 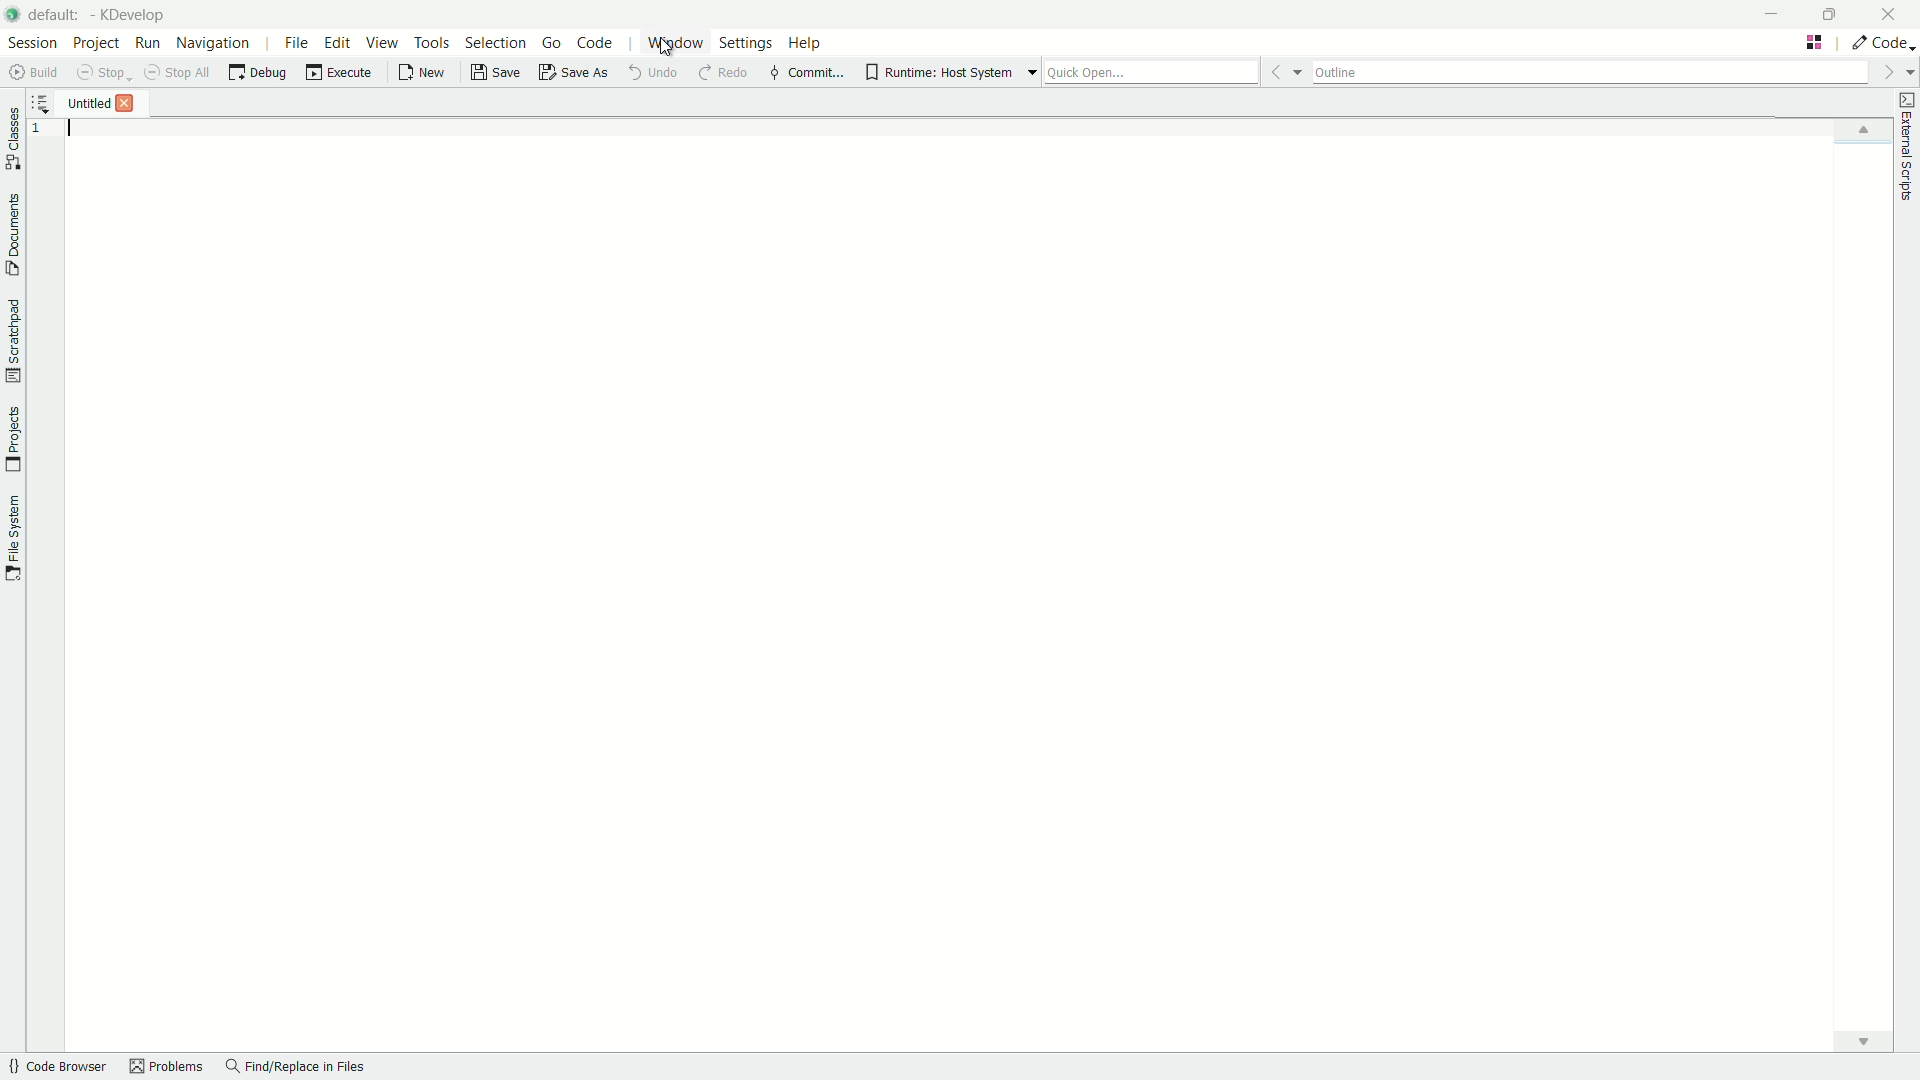 What do you see at coordinates (12, 542) in the screenshot?
I see `toggle file system` at bounding box center [12, 542].